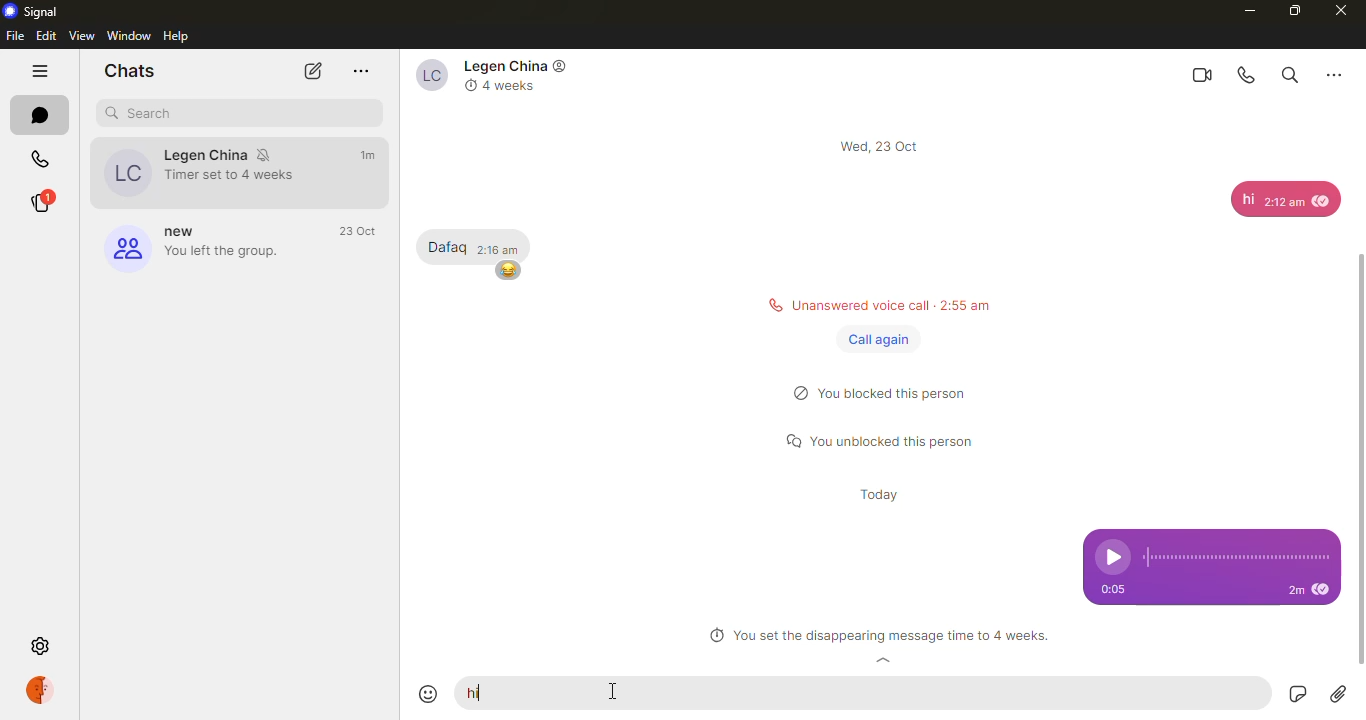 Image resolution: width=1366 pixels, height=720 pixels. Describe the element at coordinates (1247, 199) in the screenshot. I see `hi` at that location.